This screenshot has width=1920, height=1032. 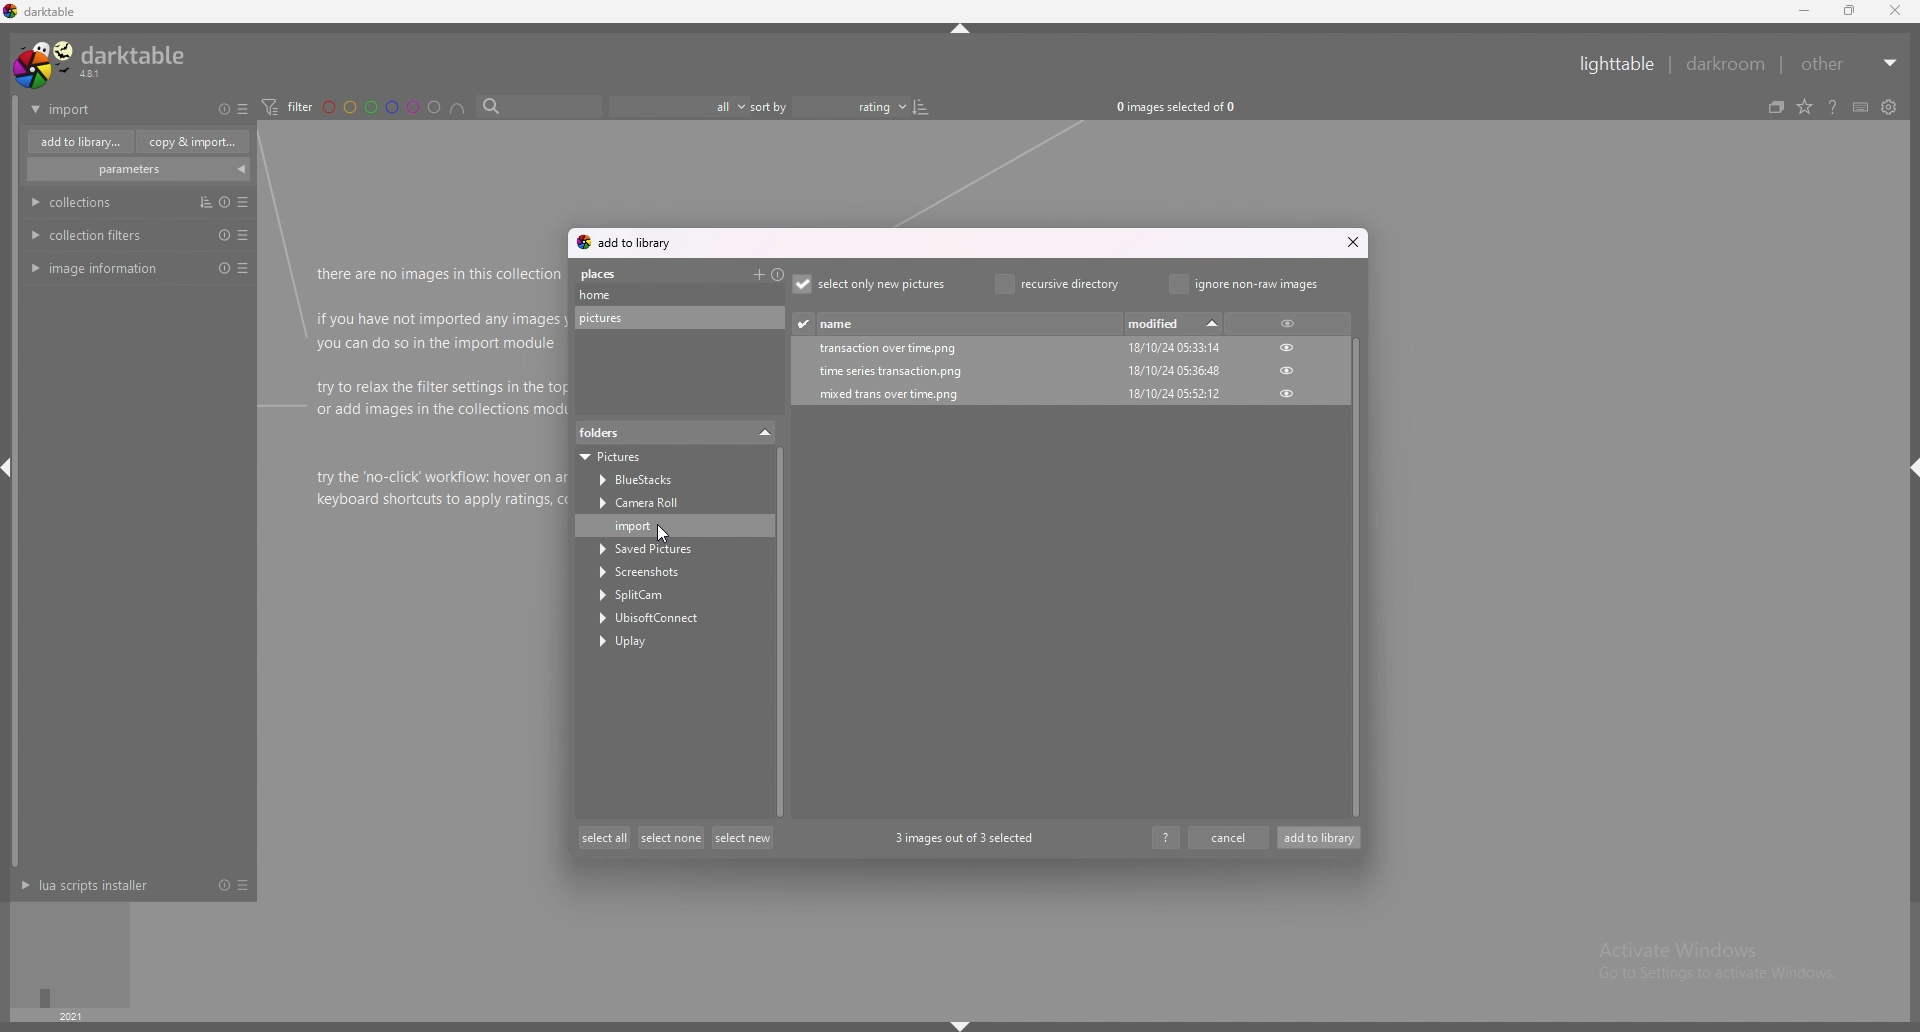 What do you see at coordinates (1888, 107) in the screenshot?
I see `show global preferences` at bounding box center [1888, 107].